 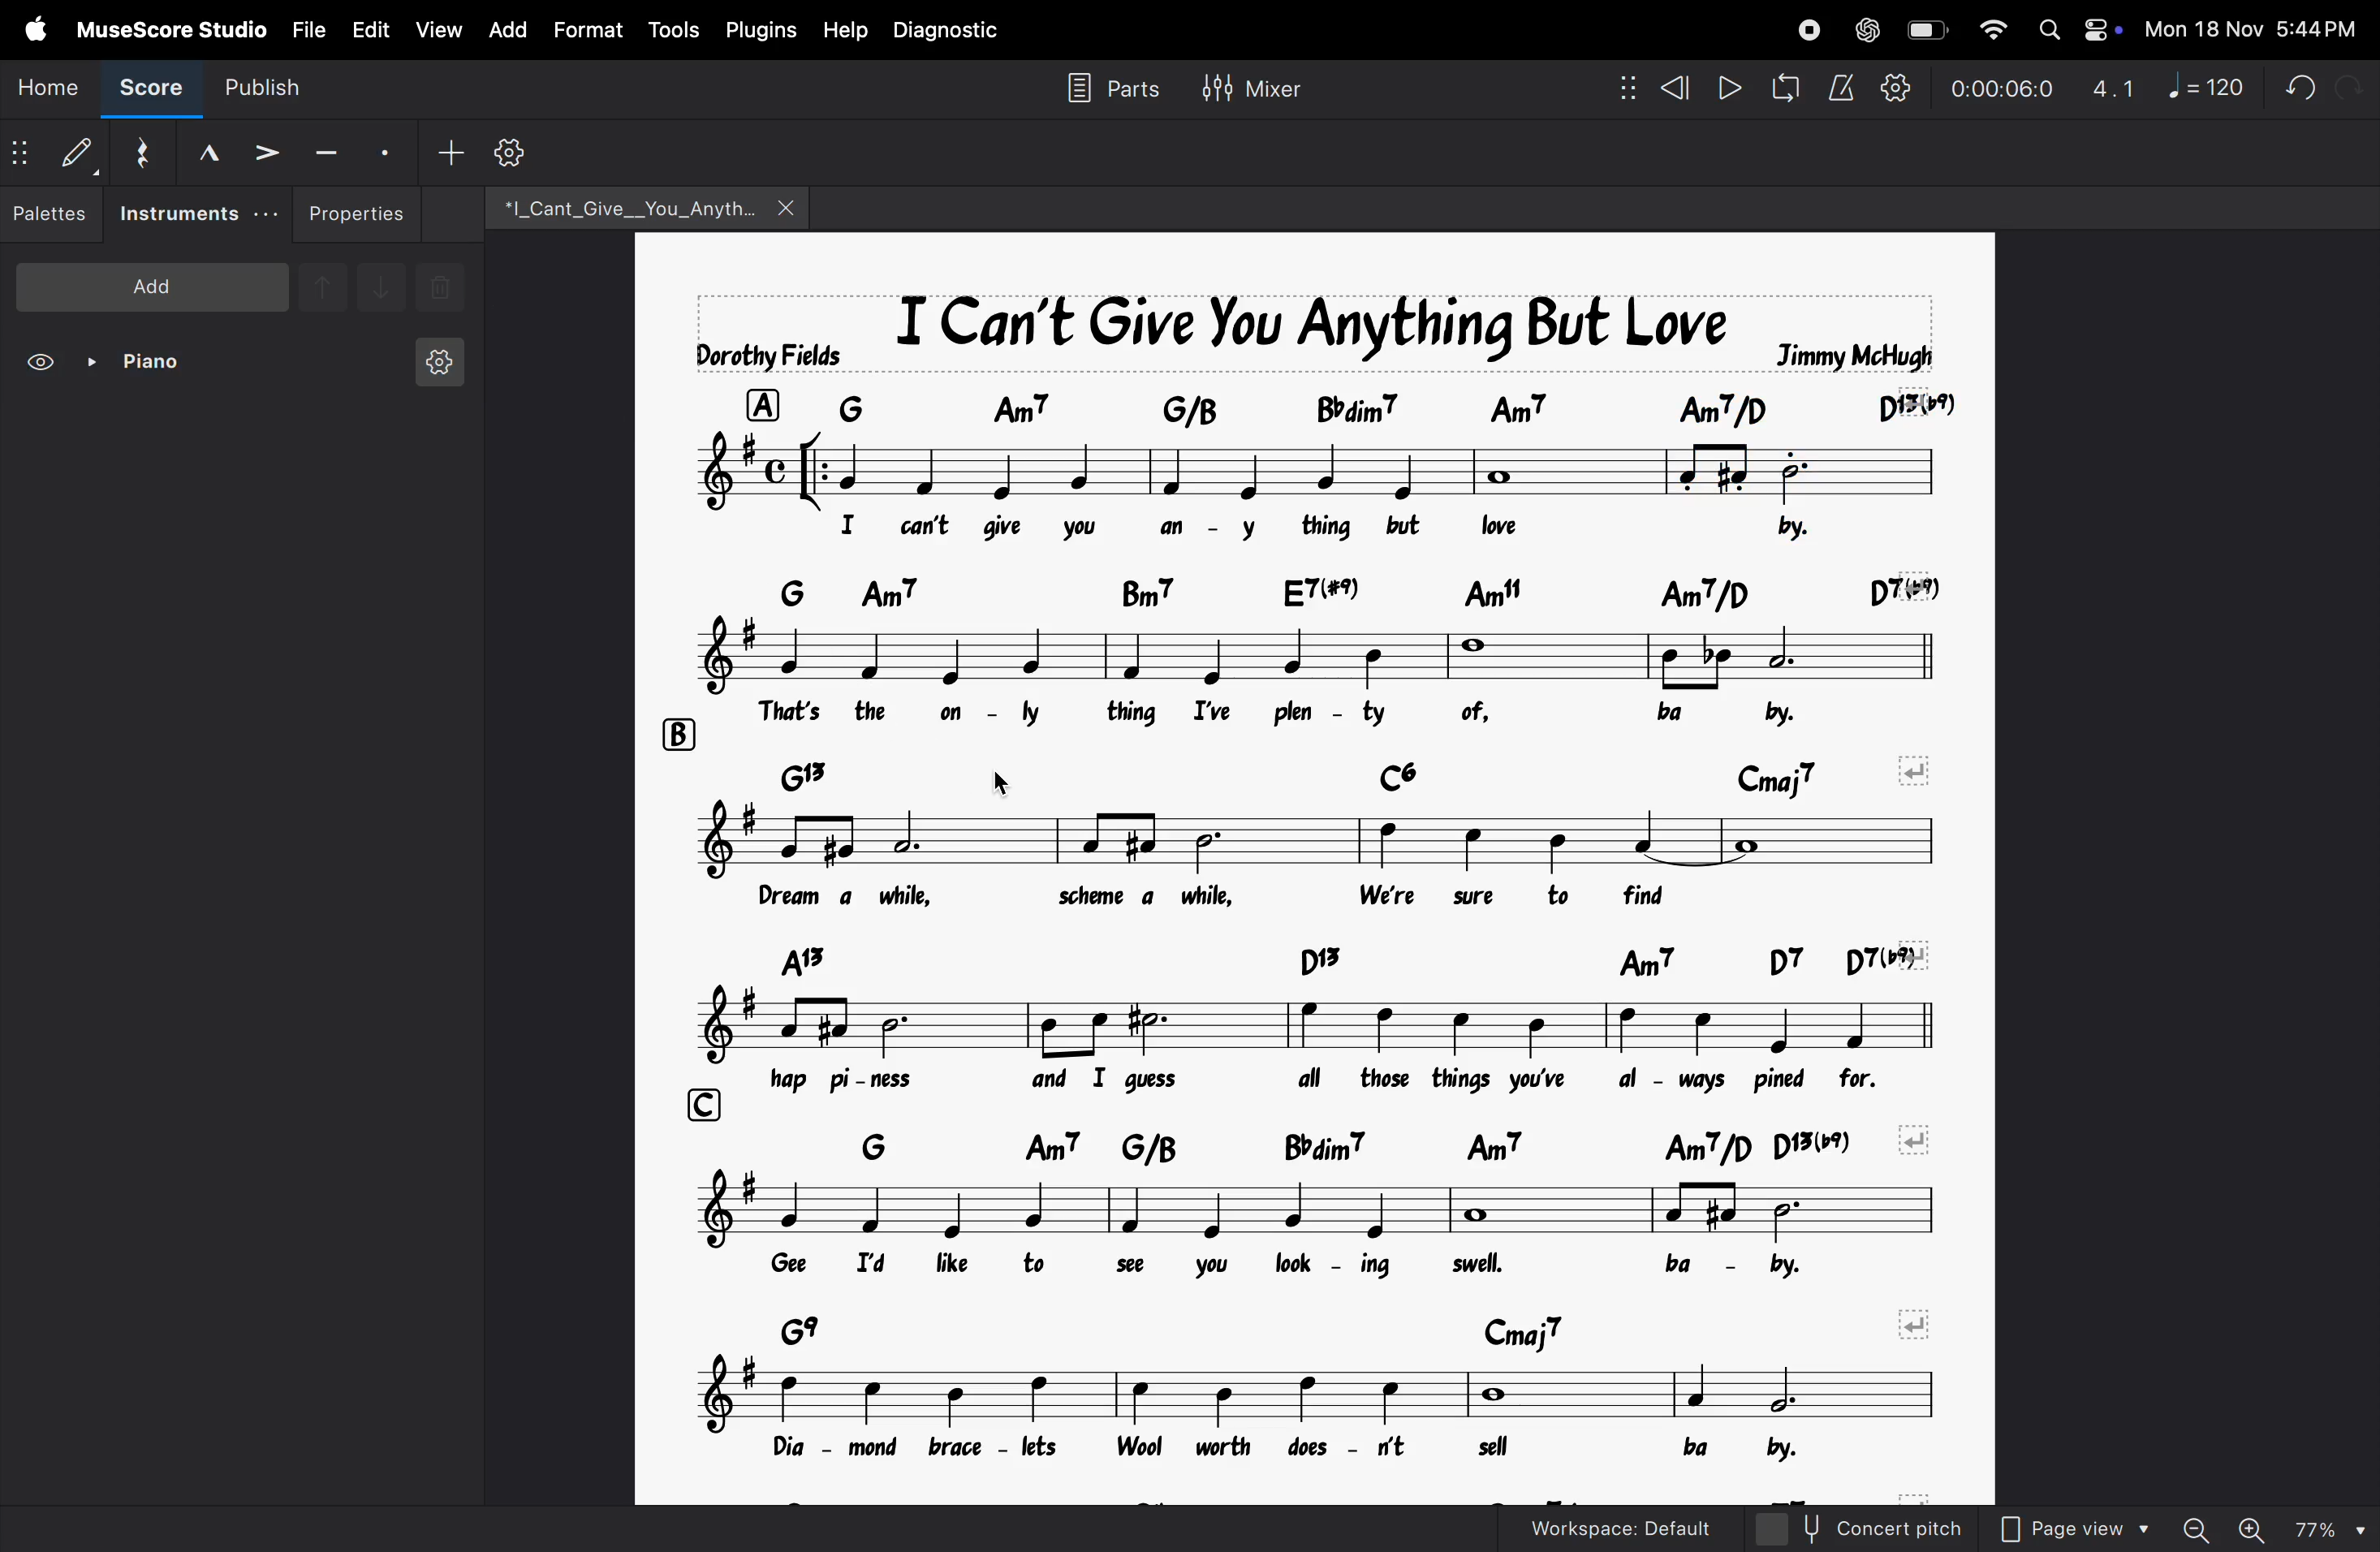 I want to click on mixer, so click(x=1256, y=91).